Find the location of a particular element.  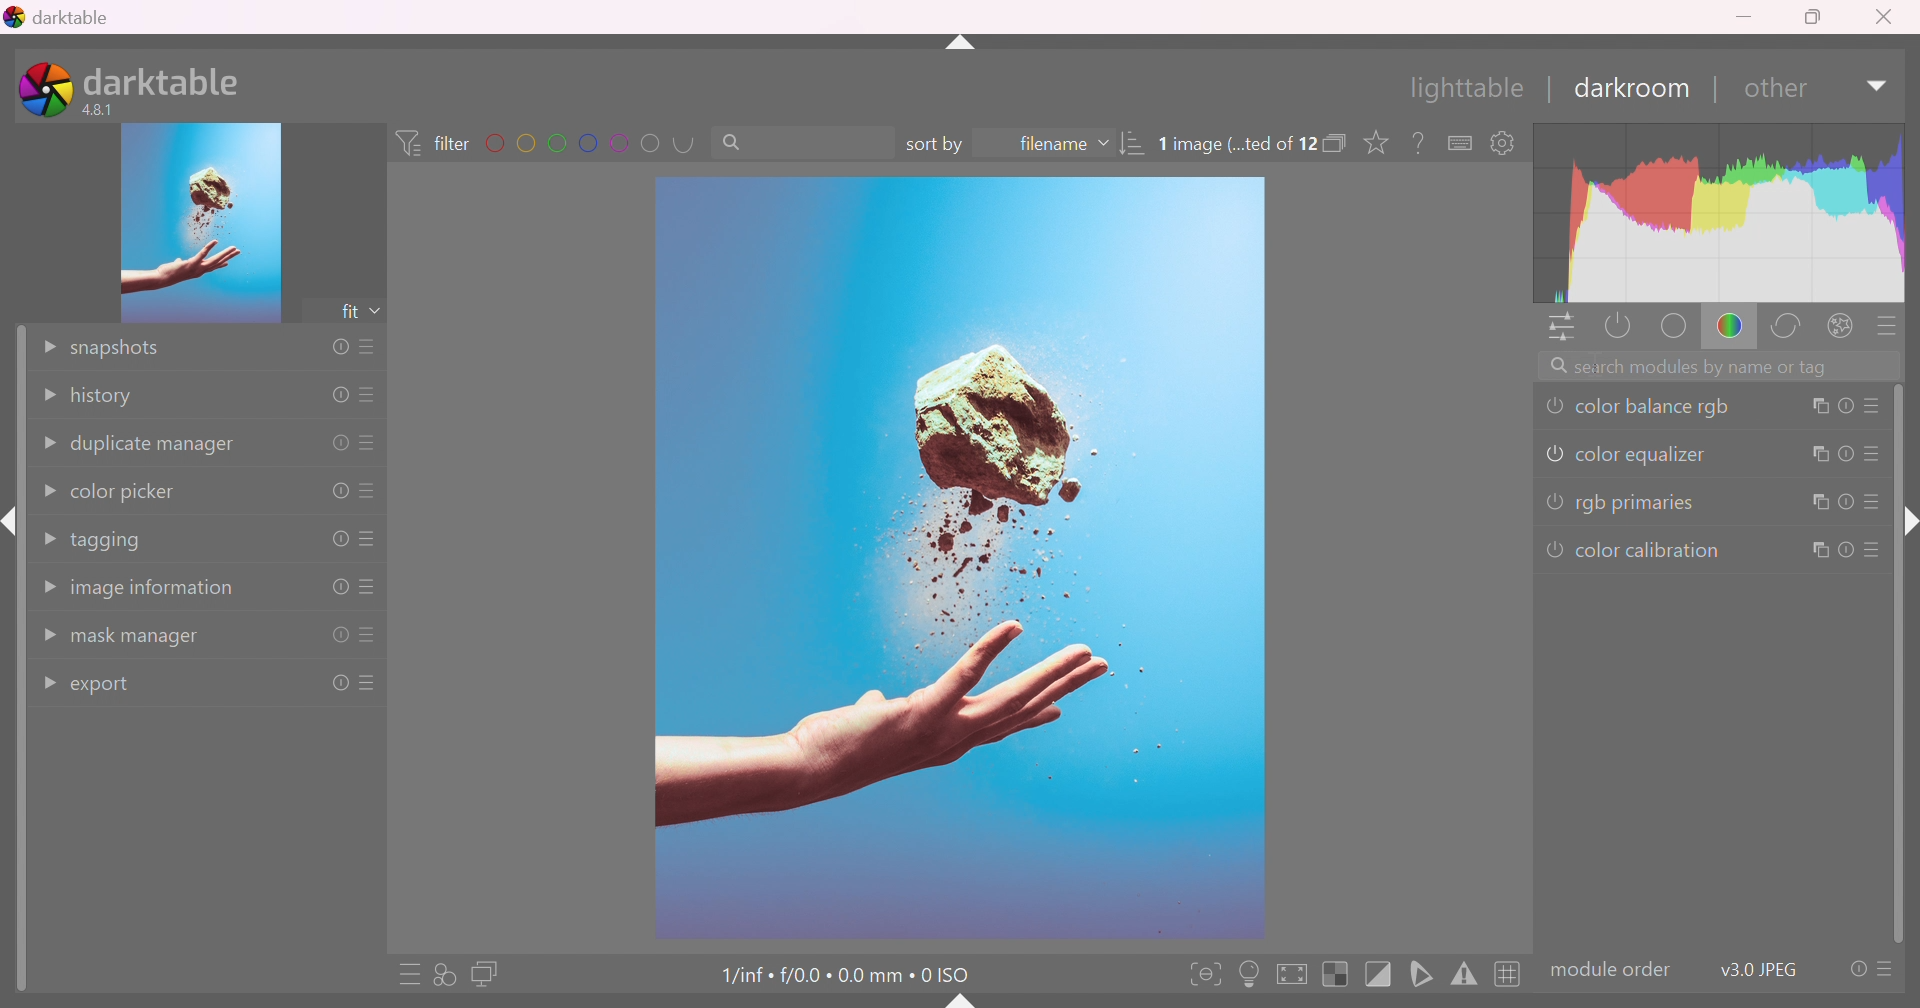

Drop Down is located at coordinates (1877, 88).